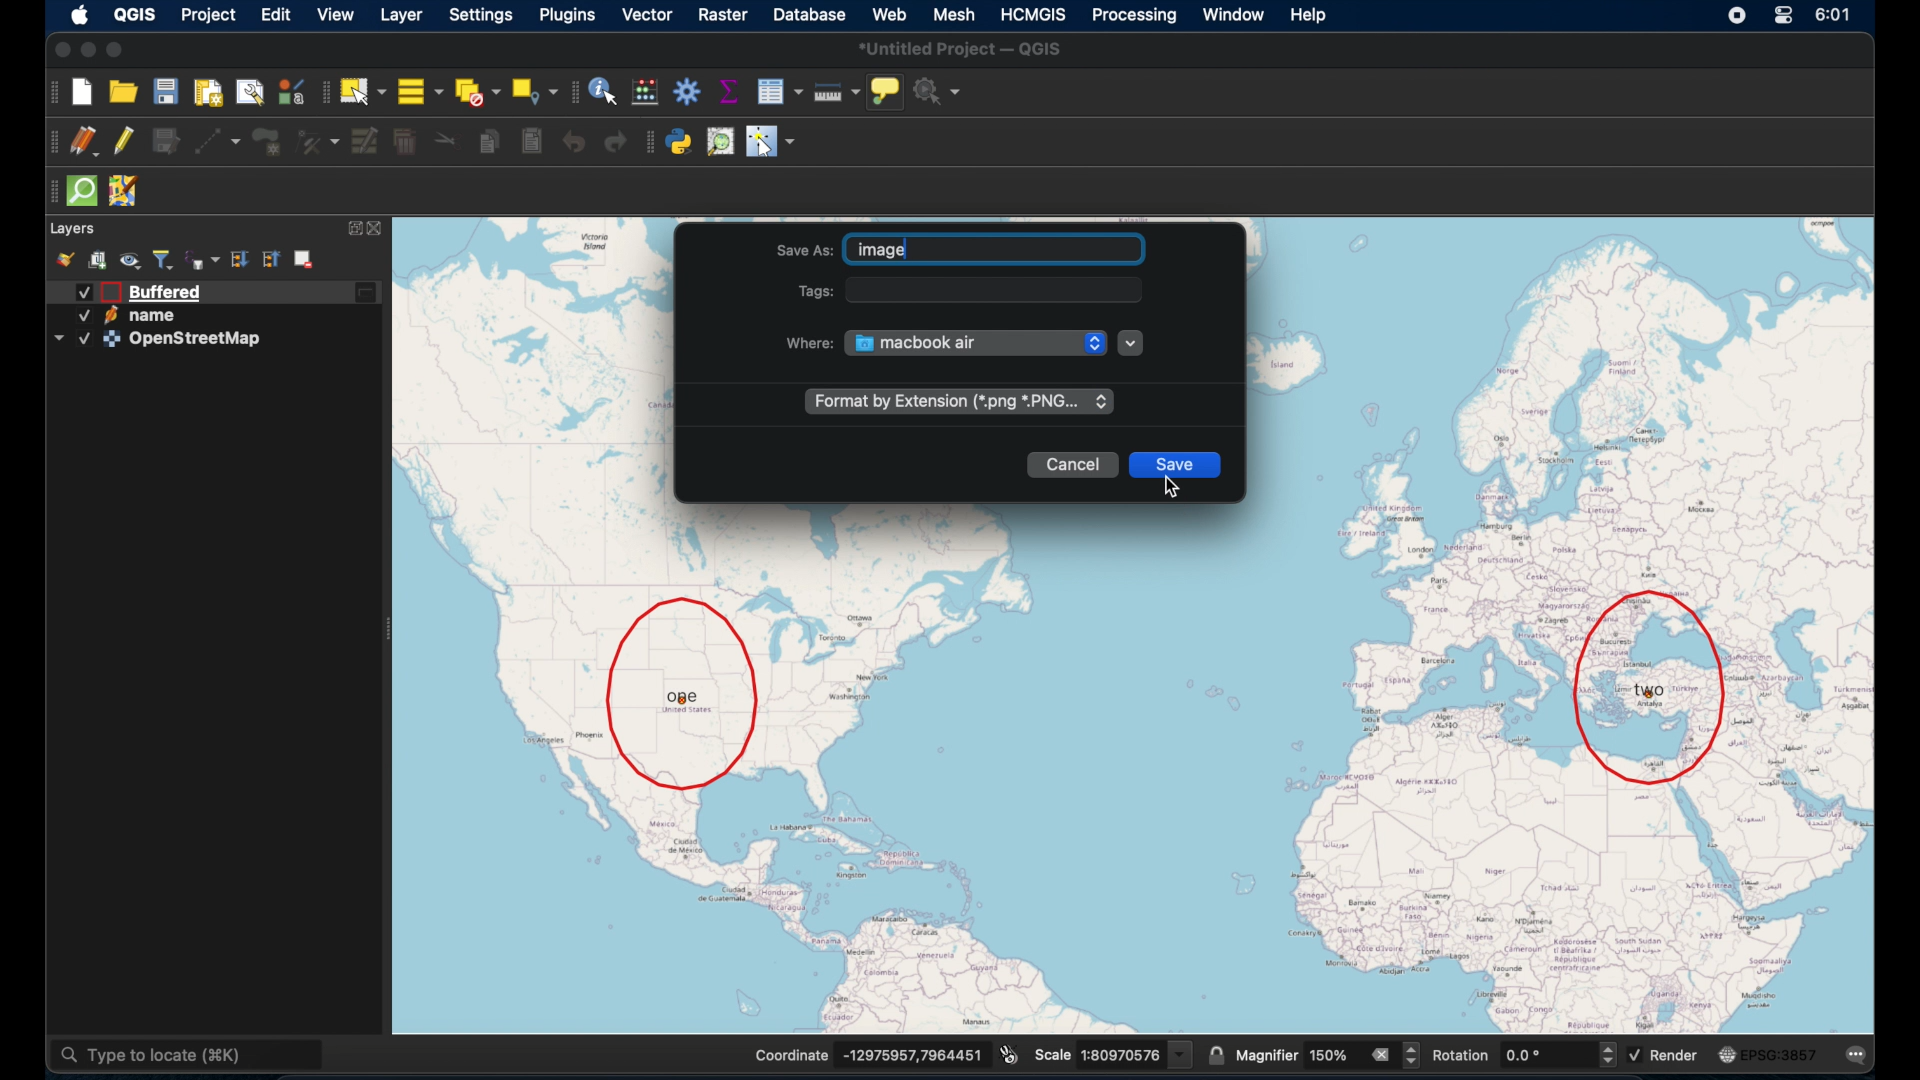 This screenshot has width=1920, height=1080. What do you see at coordinates (531, 142) in the screenshot?
I see `paste features` at bounding box center [531, 142].